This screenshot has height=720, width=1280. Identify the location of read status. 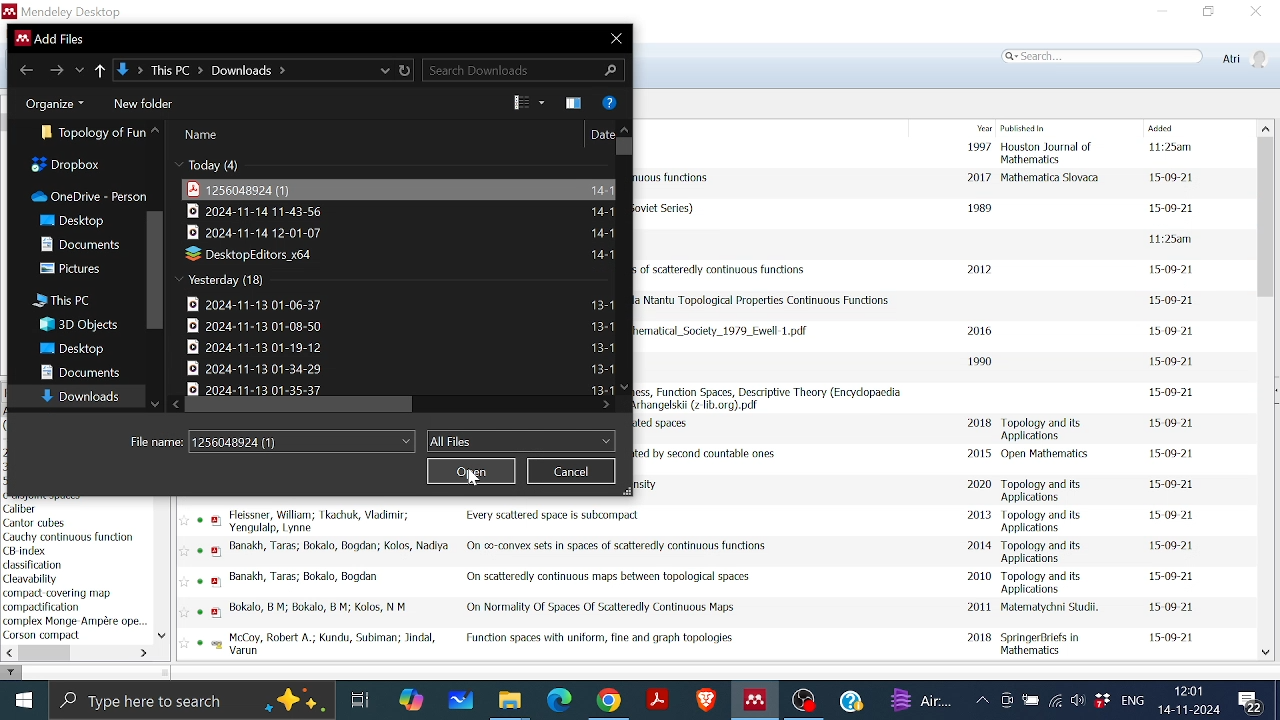
(204, 612).